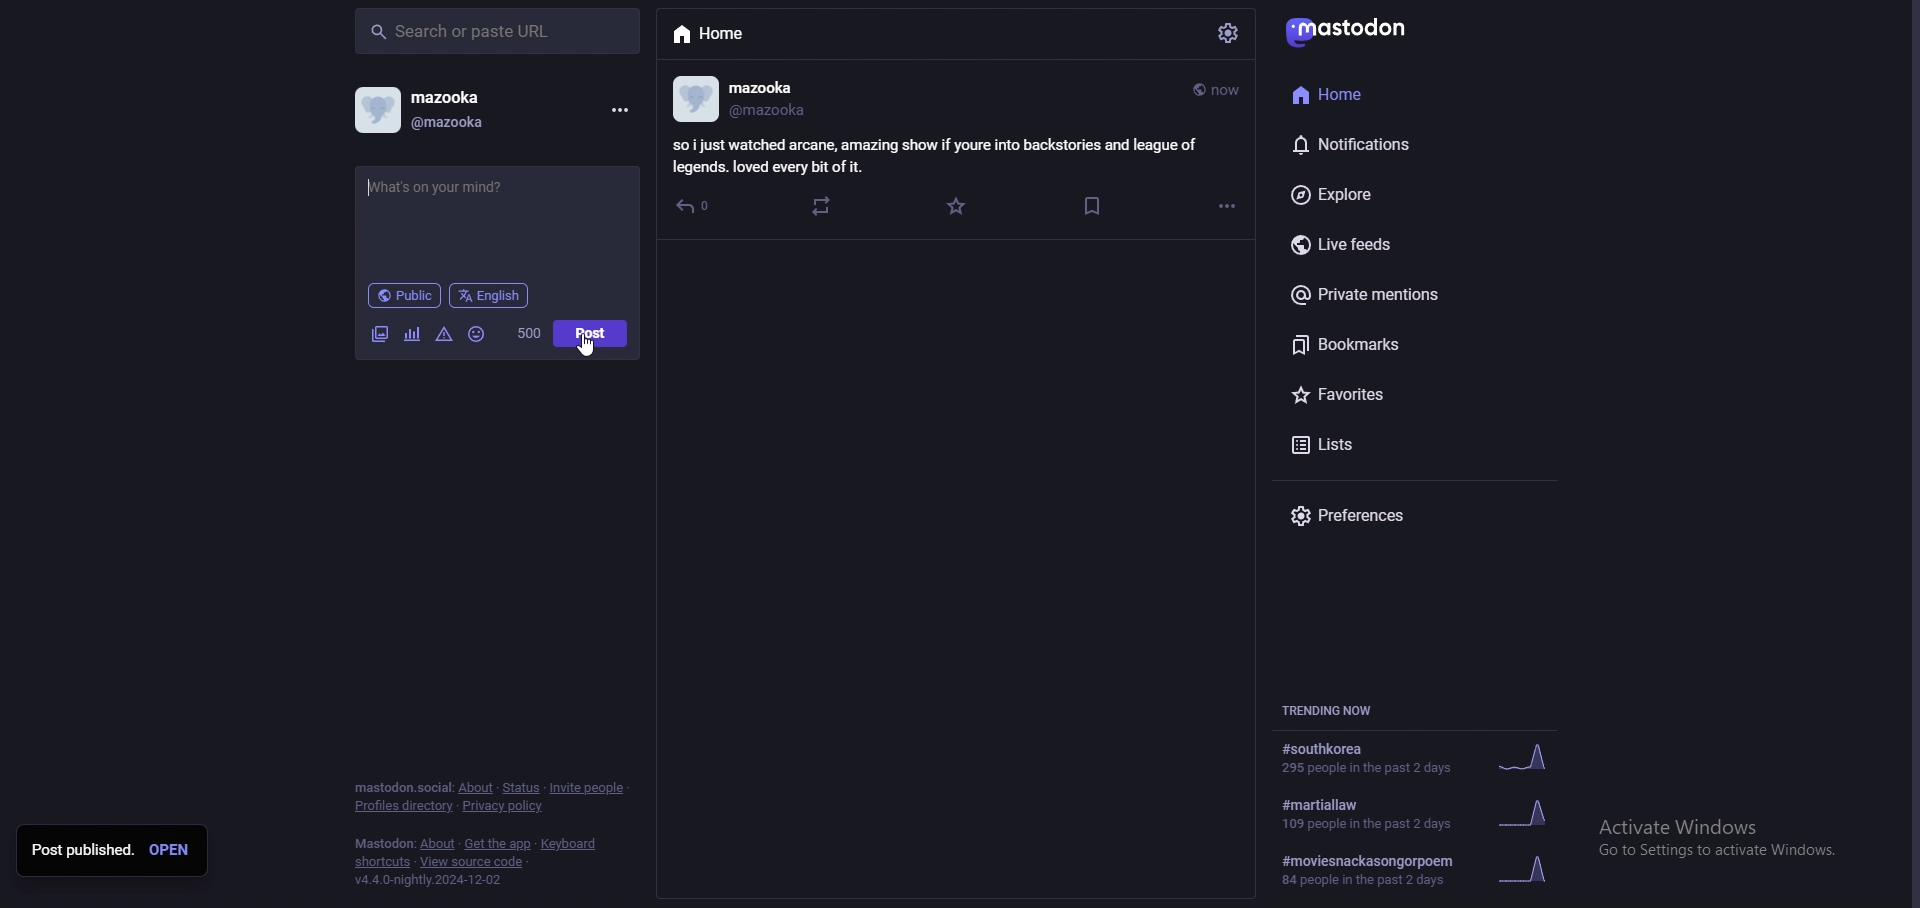 Image resolution: width=1920 pixels, height=908 pixels. I want to click on lists, so click(1387, 445).